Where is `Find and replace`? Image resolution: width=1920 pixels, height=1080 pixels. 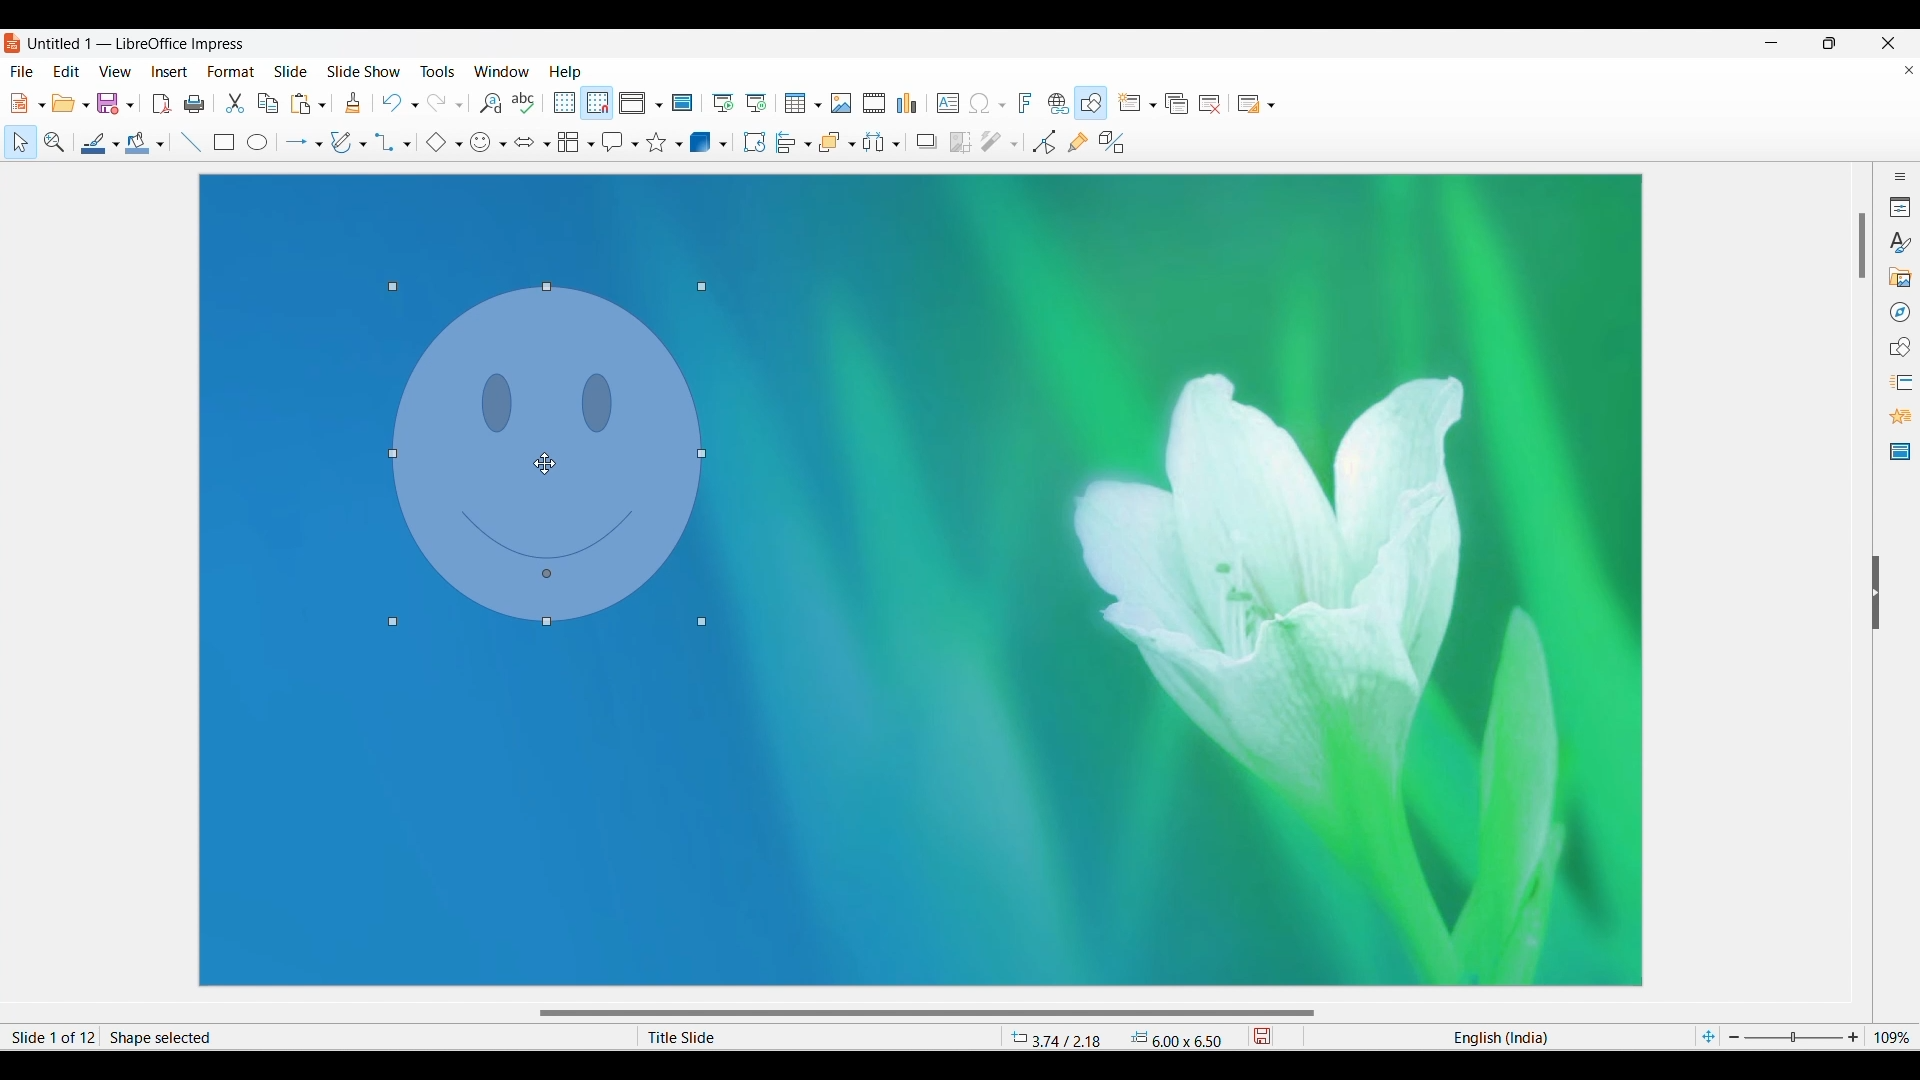 Find and replace is located at coordinates (490, 103).